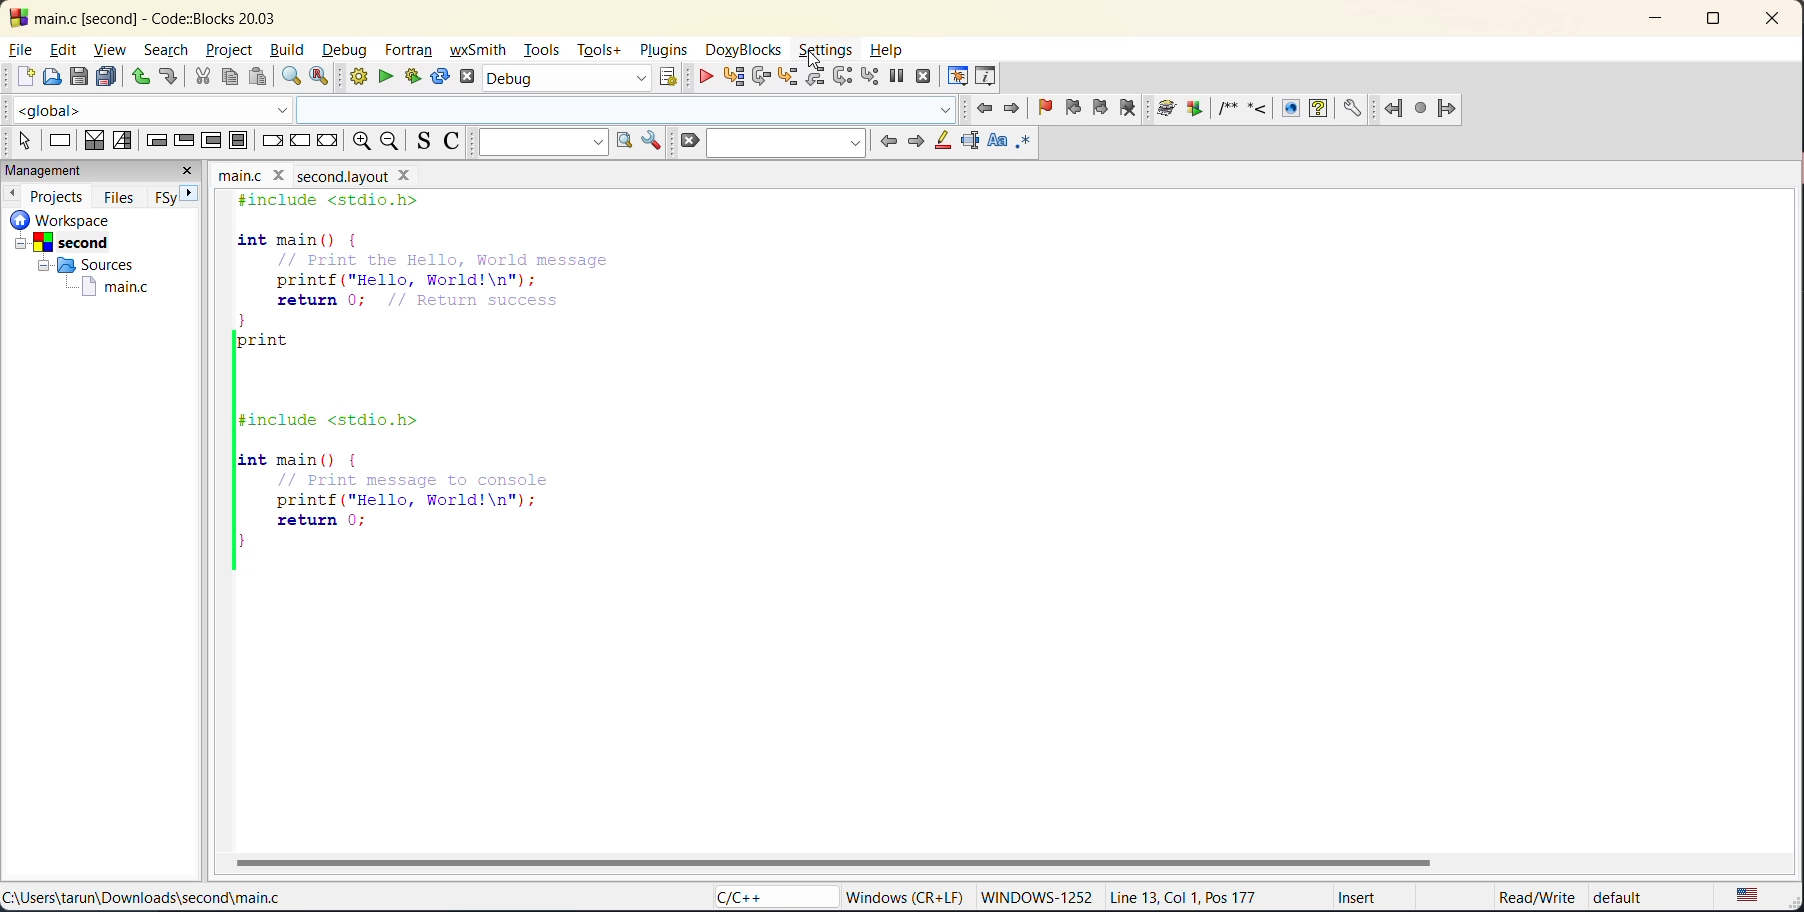  What do you see at coordinates (916, 139) in the screenshot?
I see `next` at bounding box center [916, 139].